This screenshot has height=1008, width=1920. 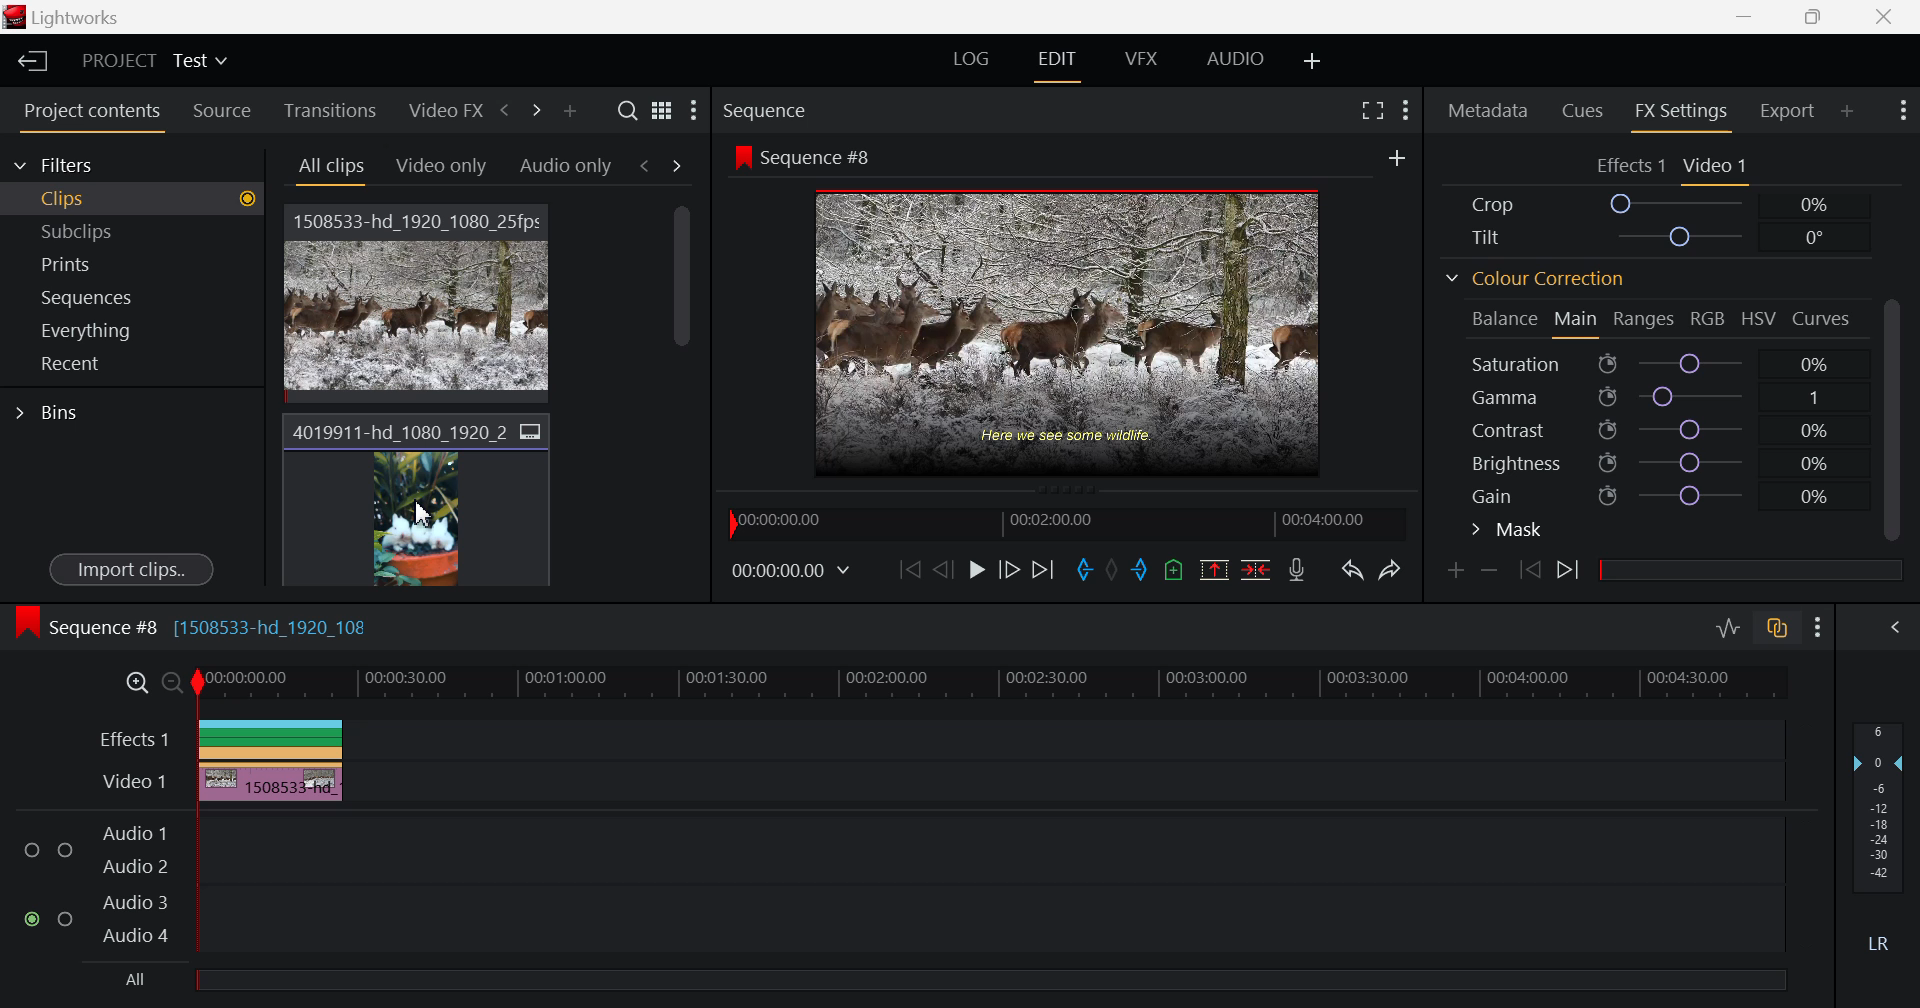 I want to click on Cues, so click(x=1586, y=112).